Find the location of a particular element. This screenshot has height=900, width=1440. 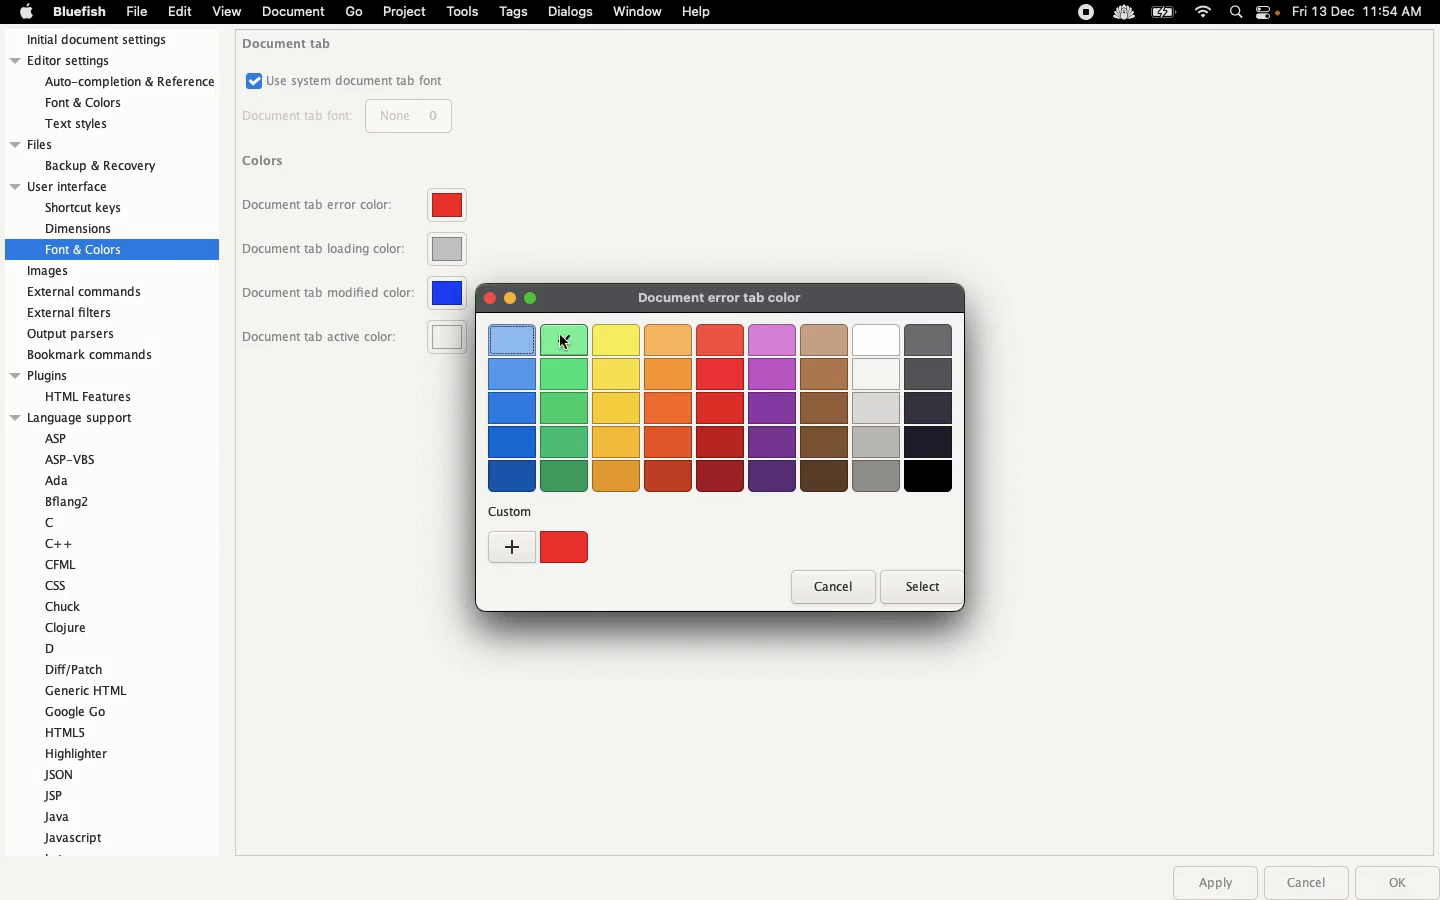

External filters is located at coordinates (73, 313).